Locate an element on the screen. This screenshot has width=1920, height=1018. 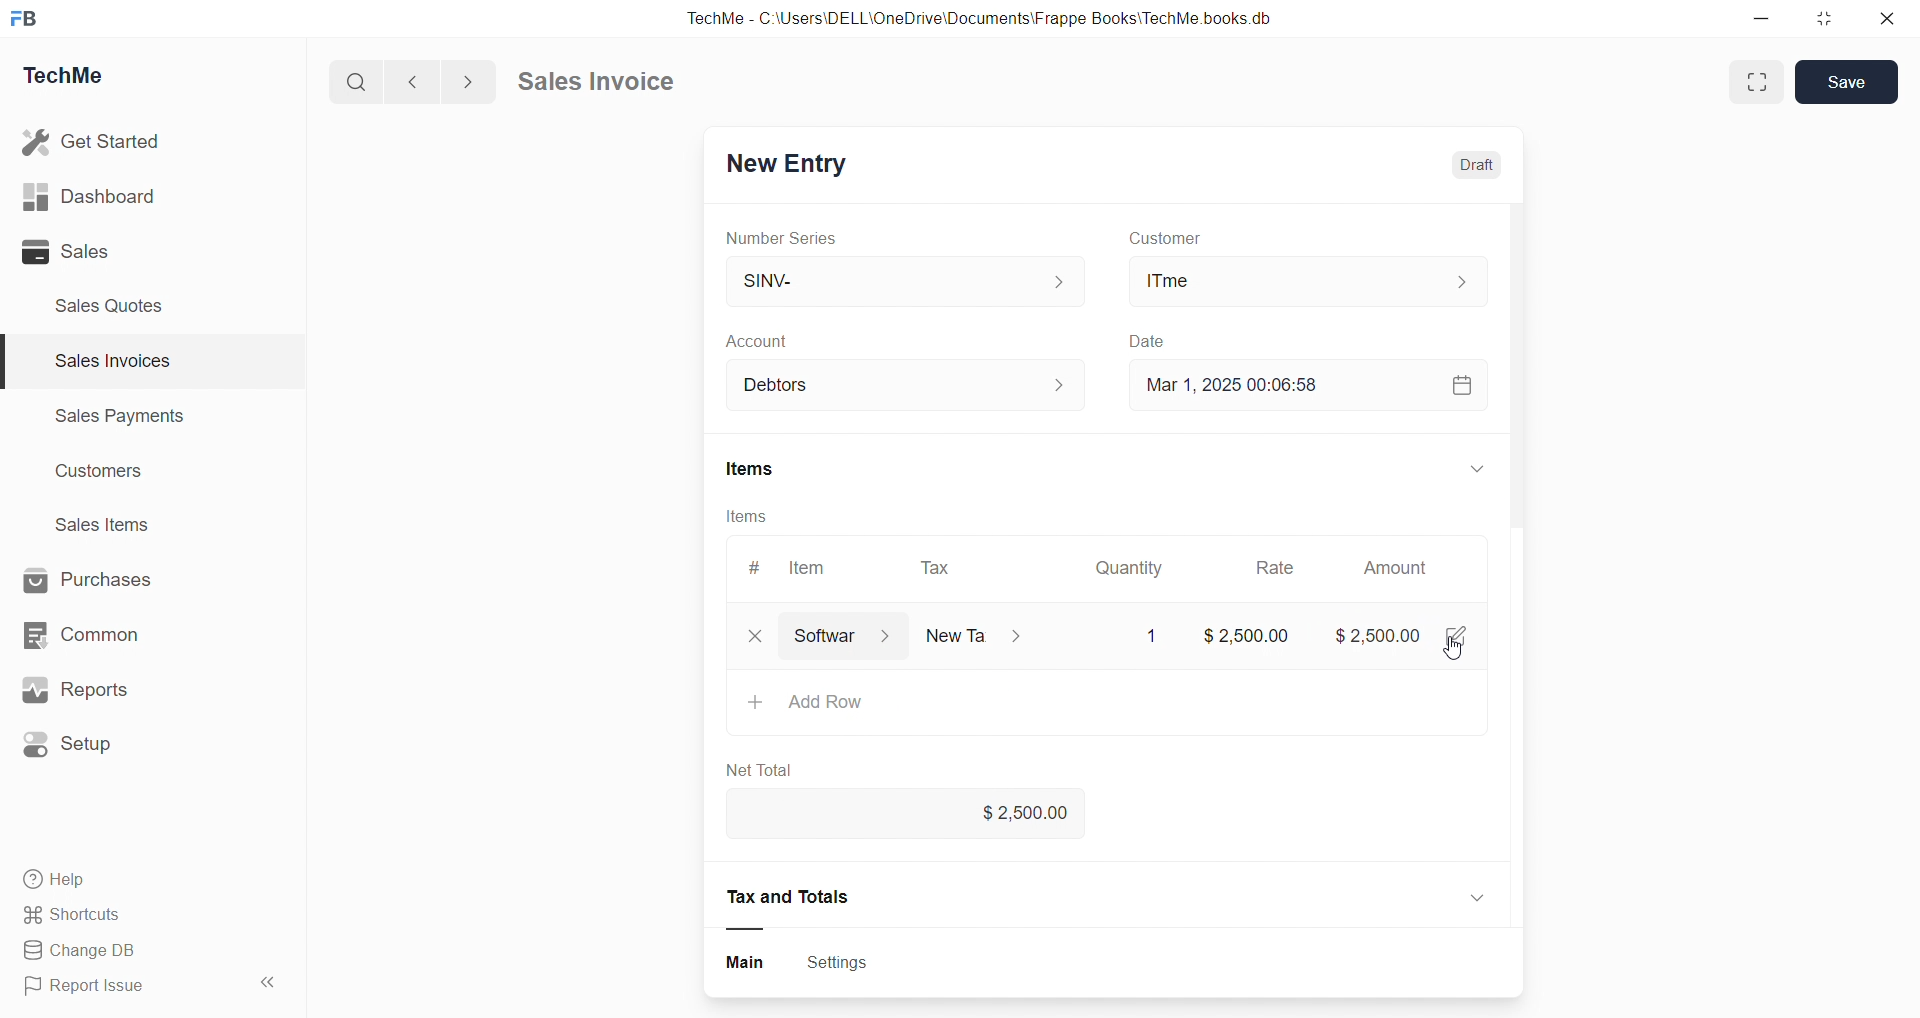
« is located at coordinates (269, 979).